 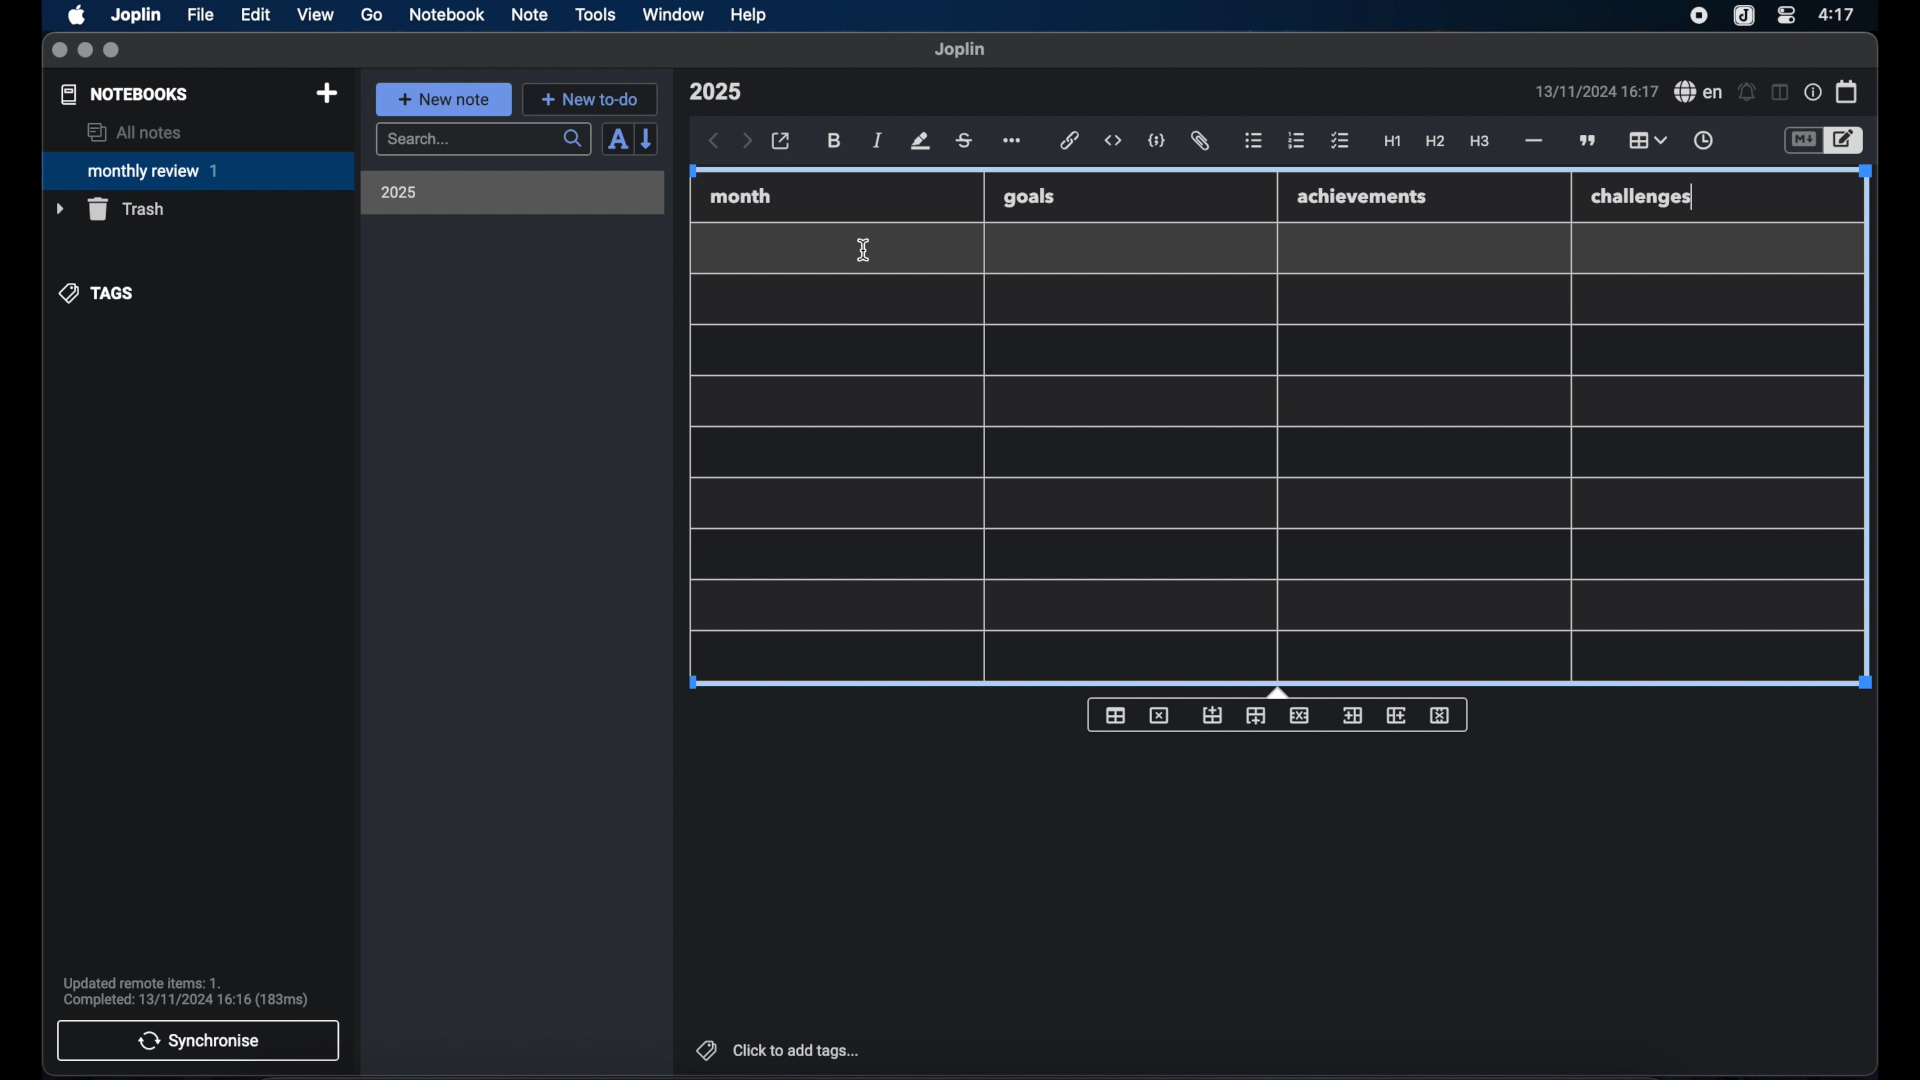 I want to click on calendar, so click(x=1848, y=91).